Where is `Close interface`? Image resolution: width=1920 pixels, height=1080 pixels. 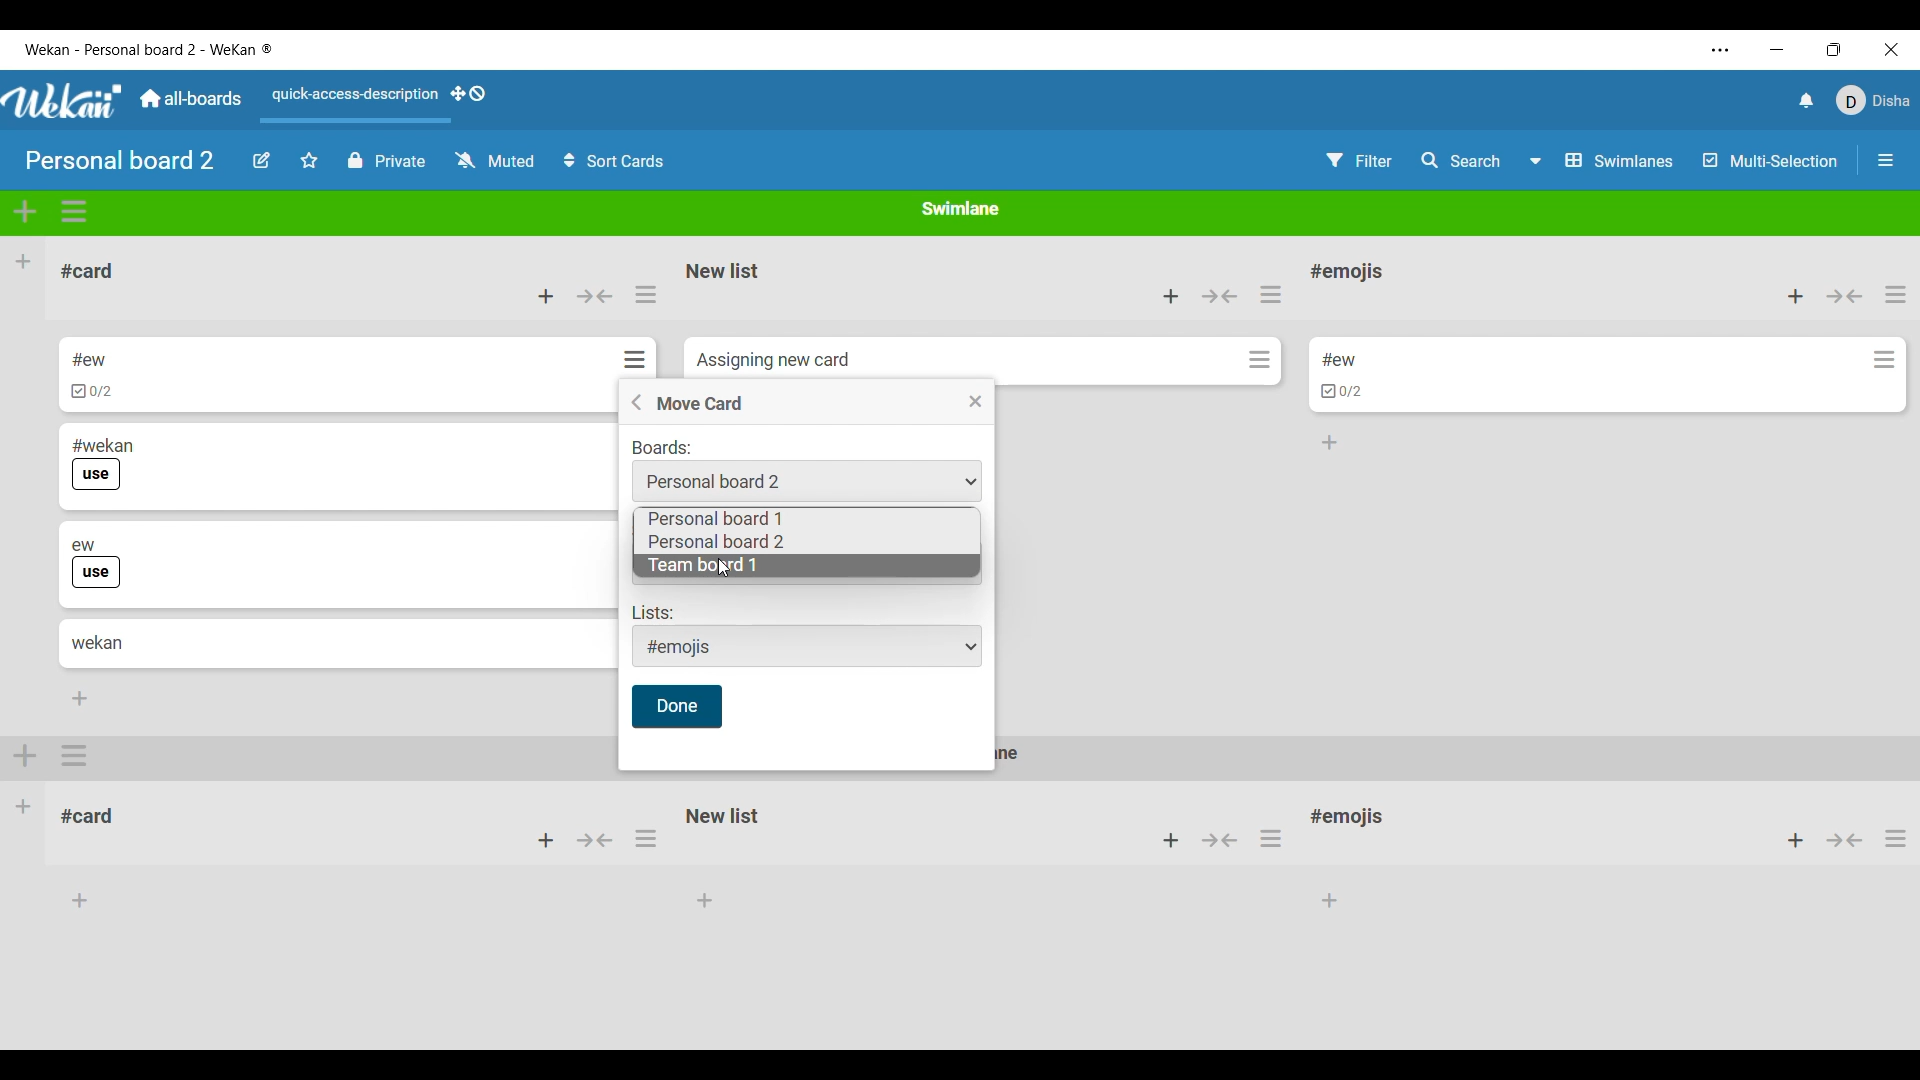
Close interface is located at coordinates (1892, 49).